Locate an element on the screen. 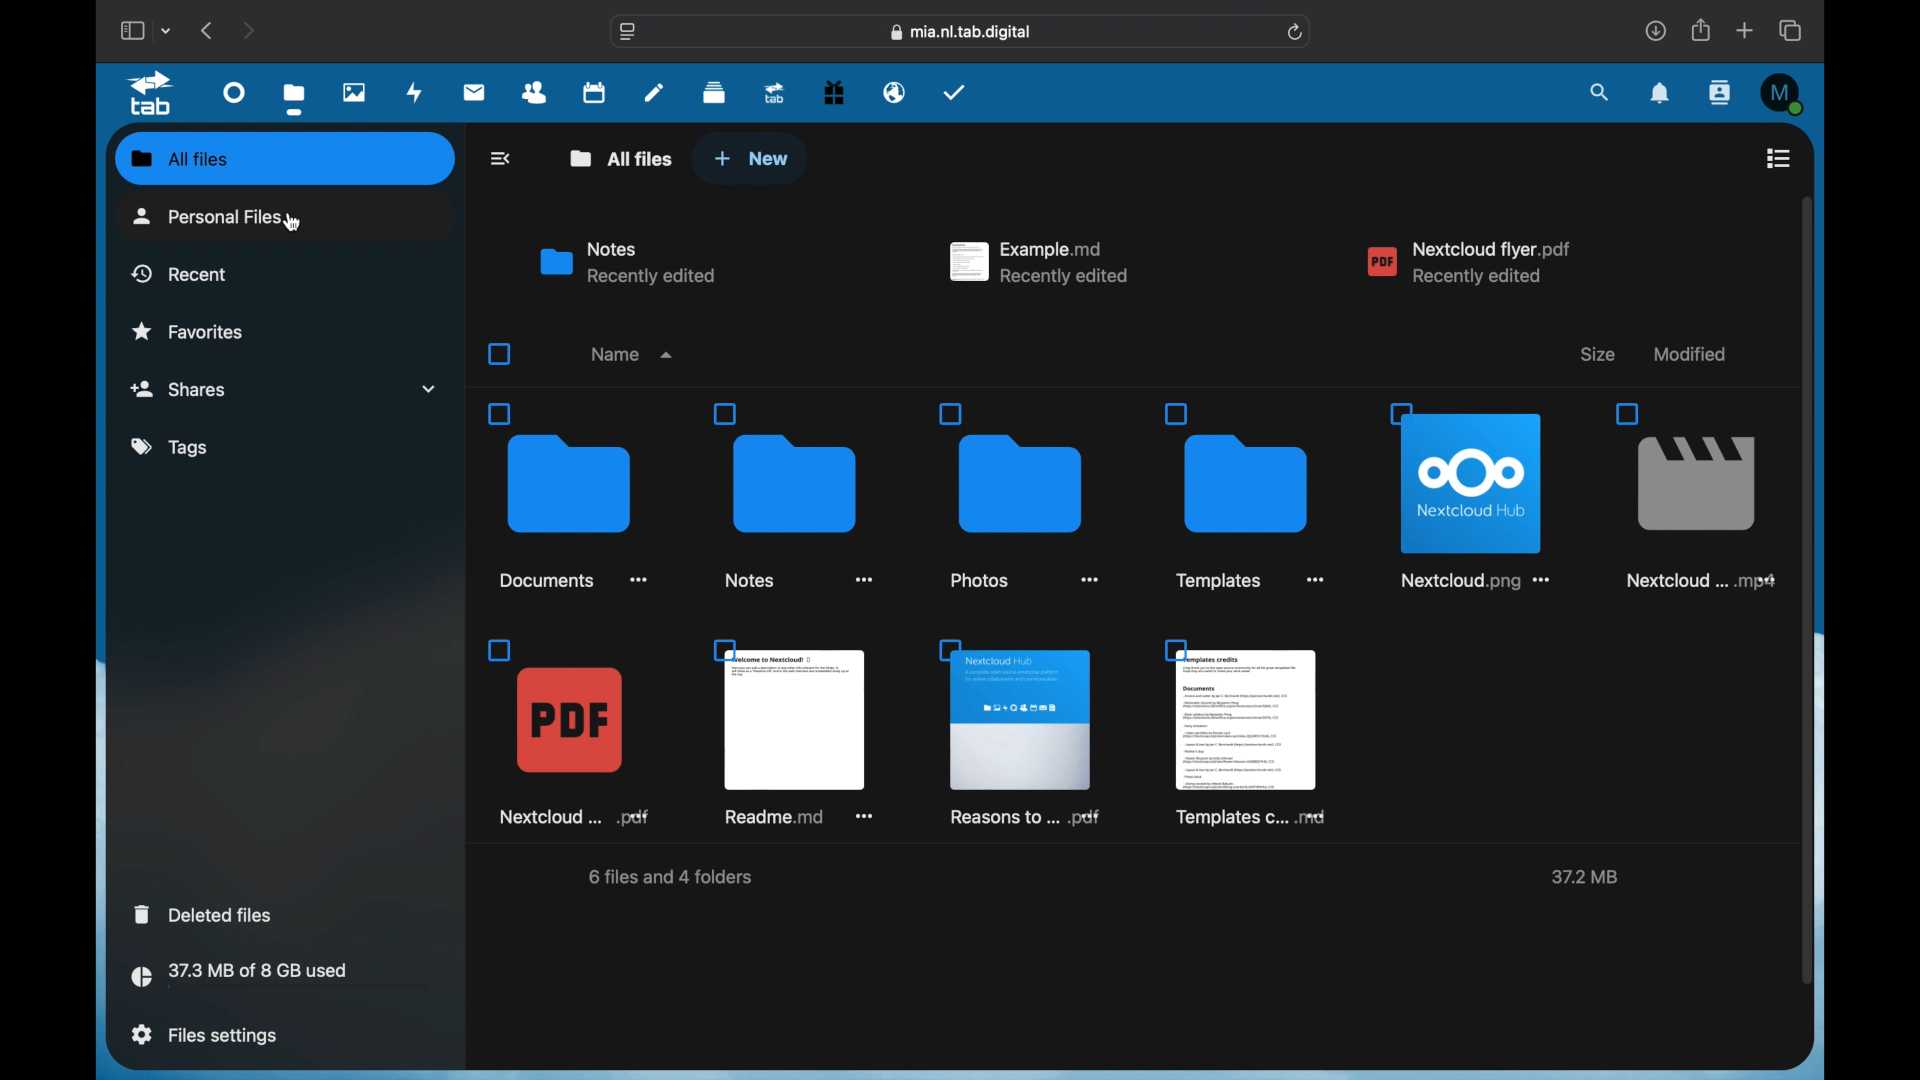 The height and width of the screenshot is (1080, 1920). checkbox is located at coordinates (498, 354).